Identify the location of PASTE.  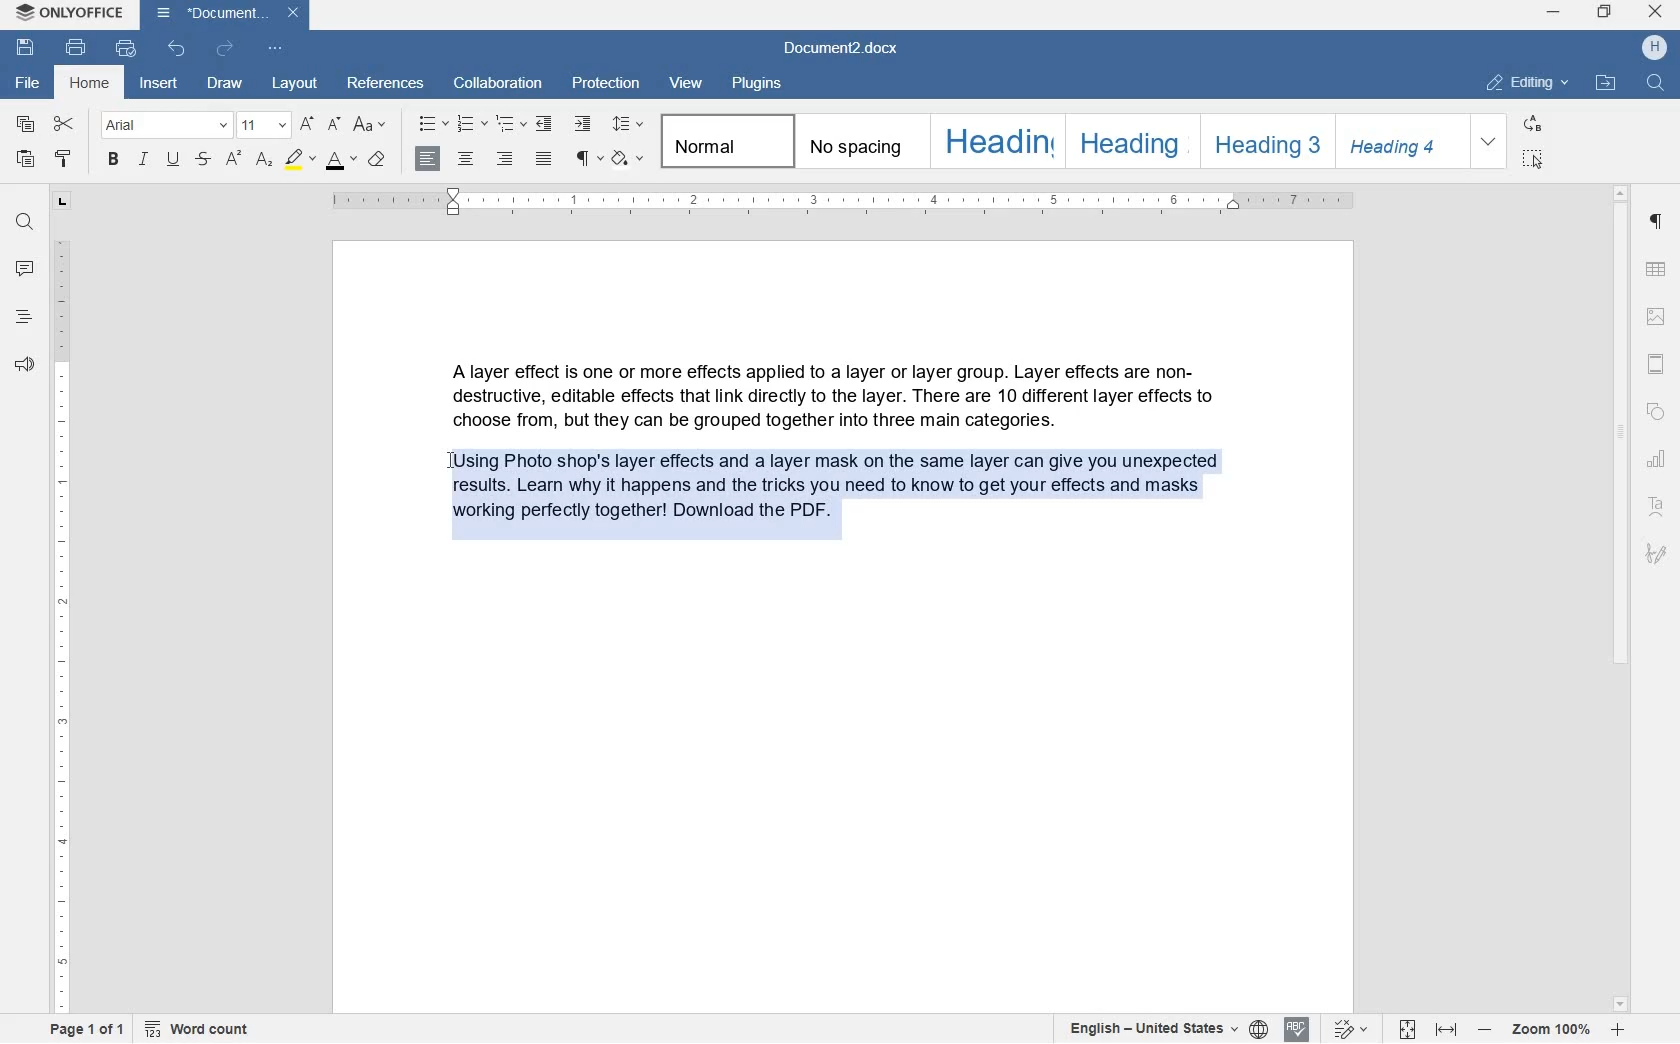
(28, 161).